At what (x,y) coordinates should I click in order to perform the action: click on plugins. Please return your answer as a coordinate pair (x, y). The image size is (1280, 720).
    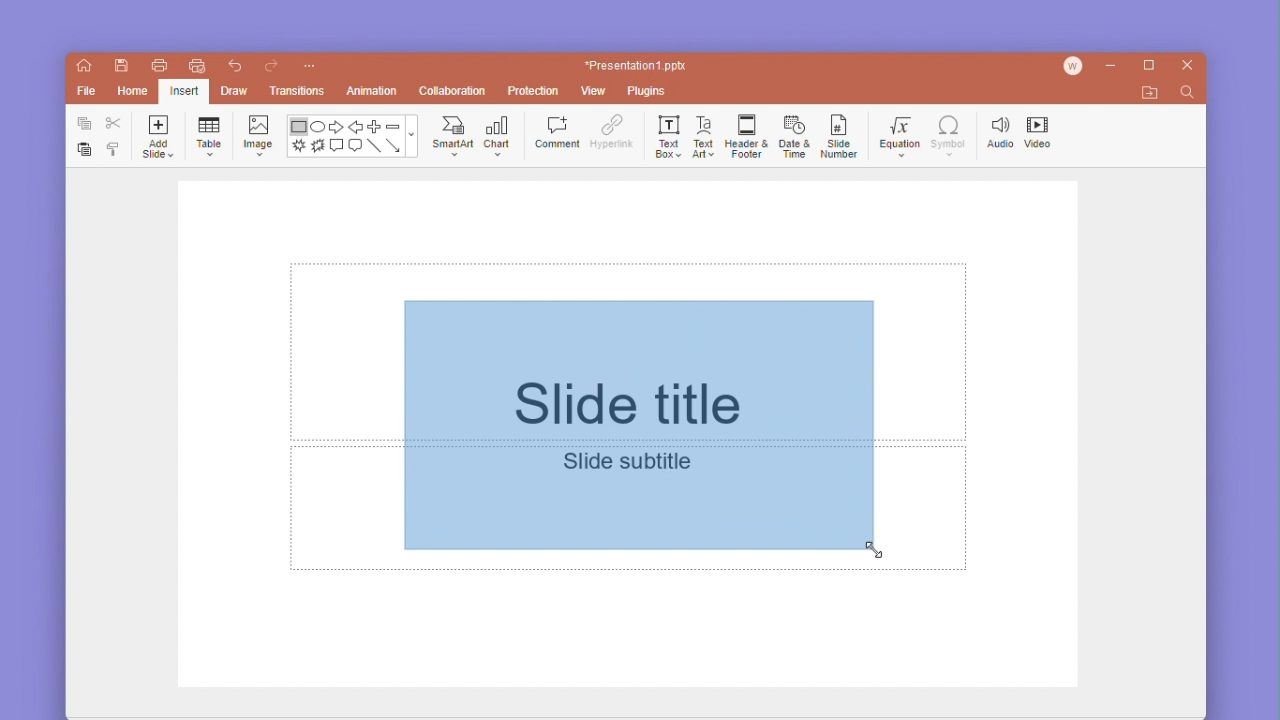
    Looking at the image, I should click on (652, 92).